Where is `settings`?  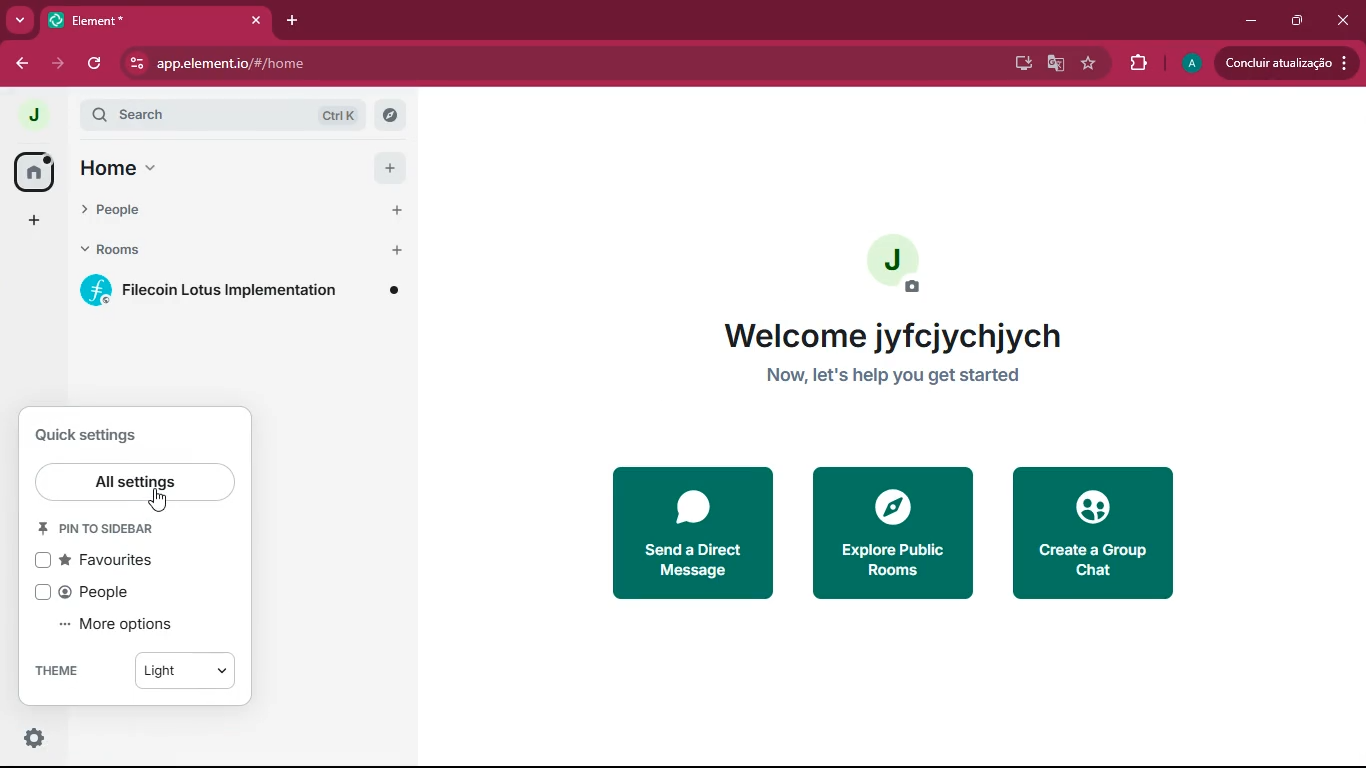 settings is located at coordinates (29, 738).